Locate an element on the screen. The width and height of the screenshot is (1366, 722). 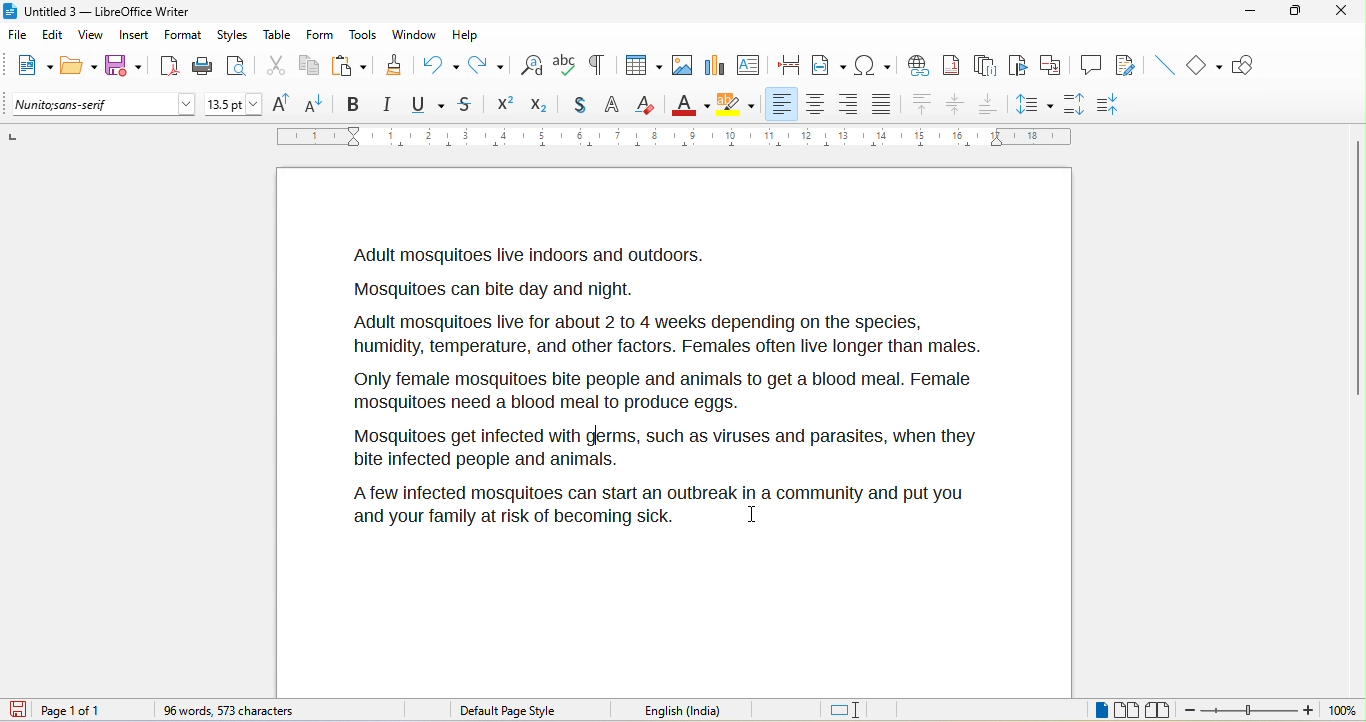
show draw function is located at coordinates (1250, 67).